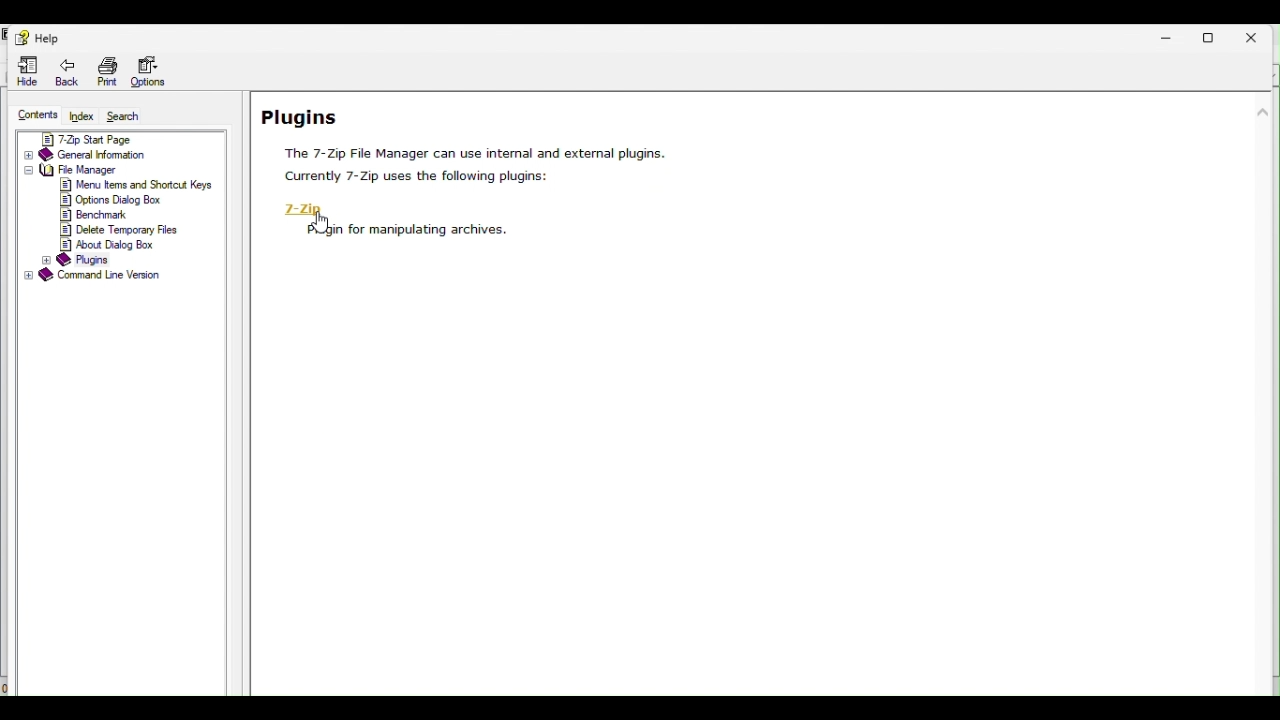  I want to click on Index, so click(83, 115).